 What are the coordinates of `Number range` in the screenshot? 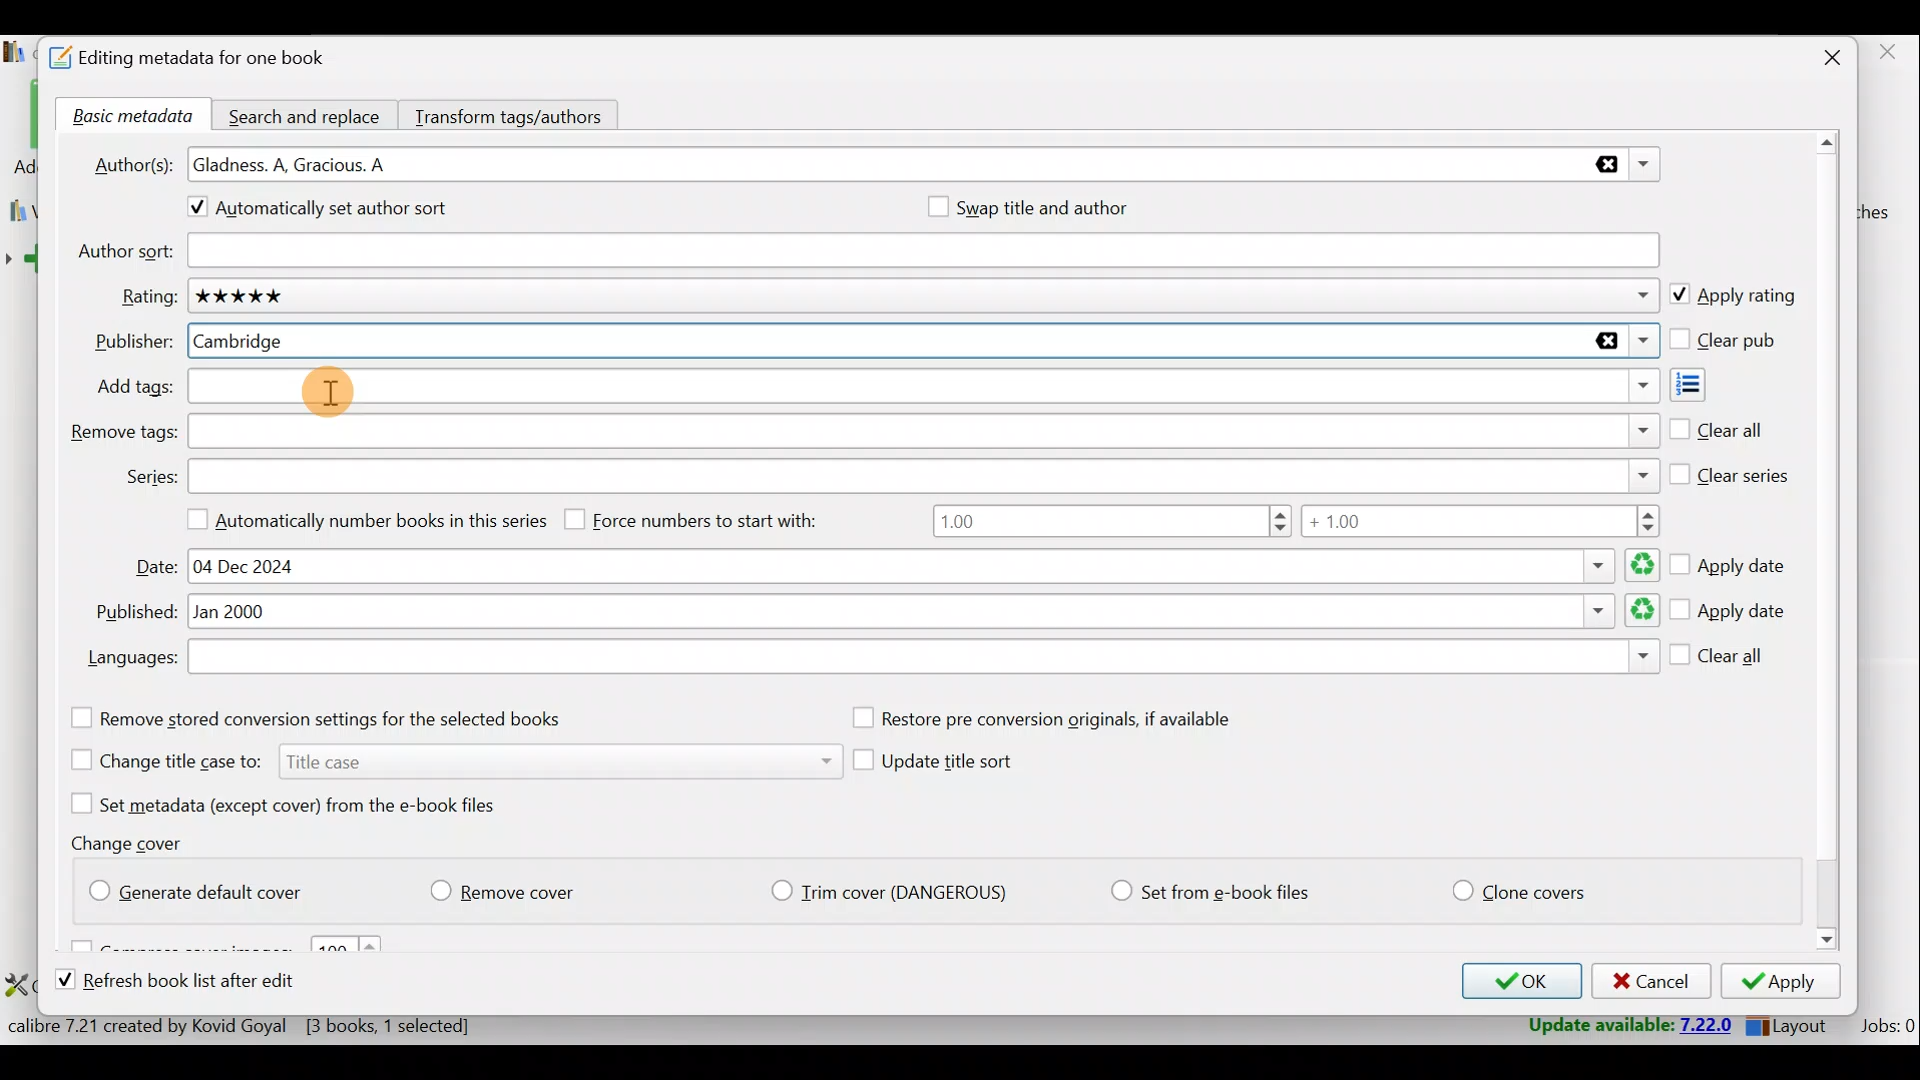 It's located at (1295, 524).